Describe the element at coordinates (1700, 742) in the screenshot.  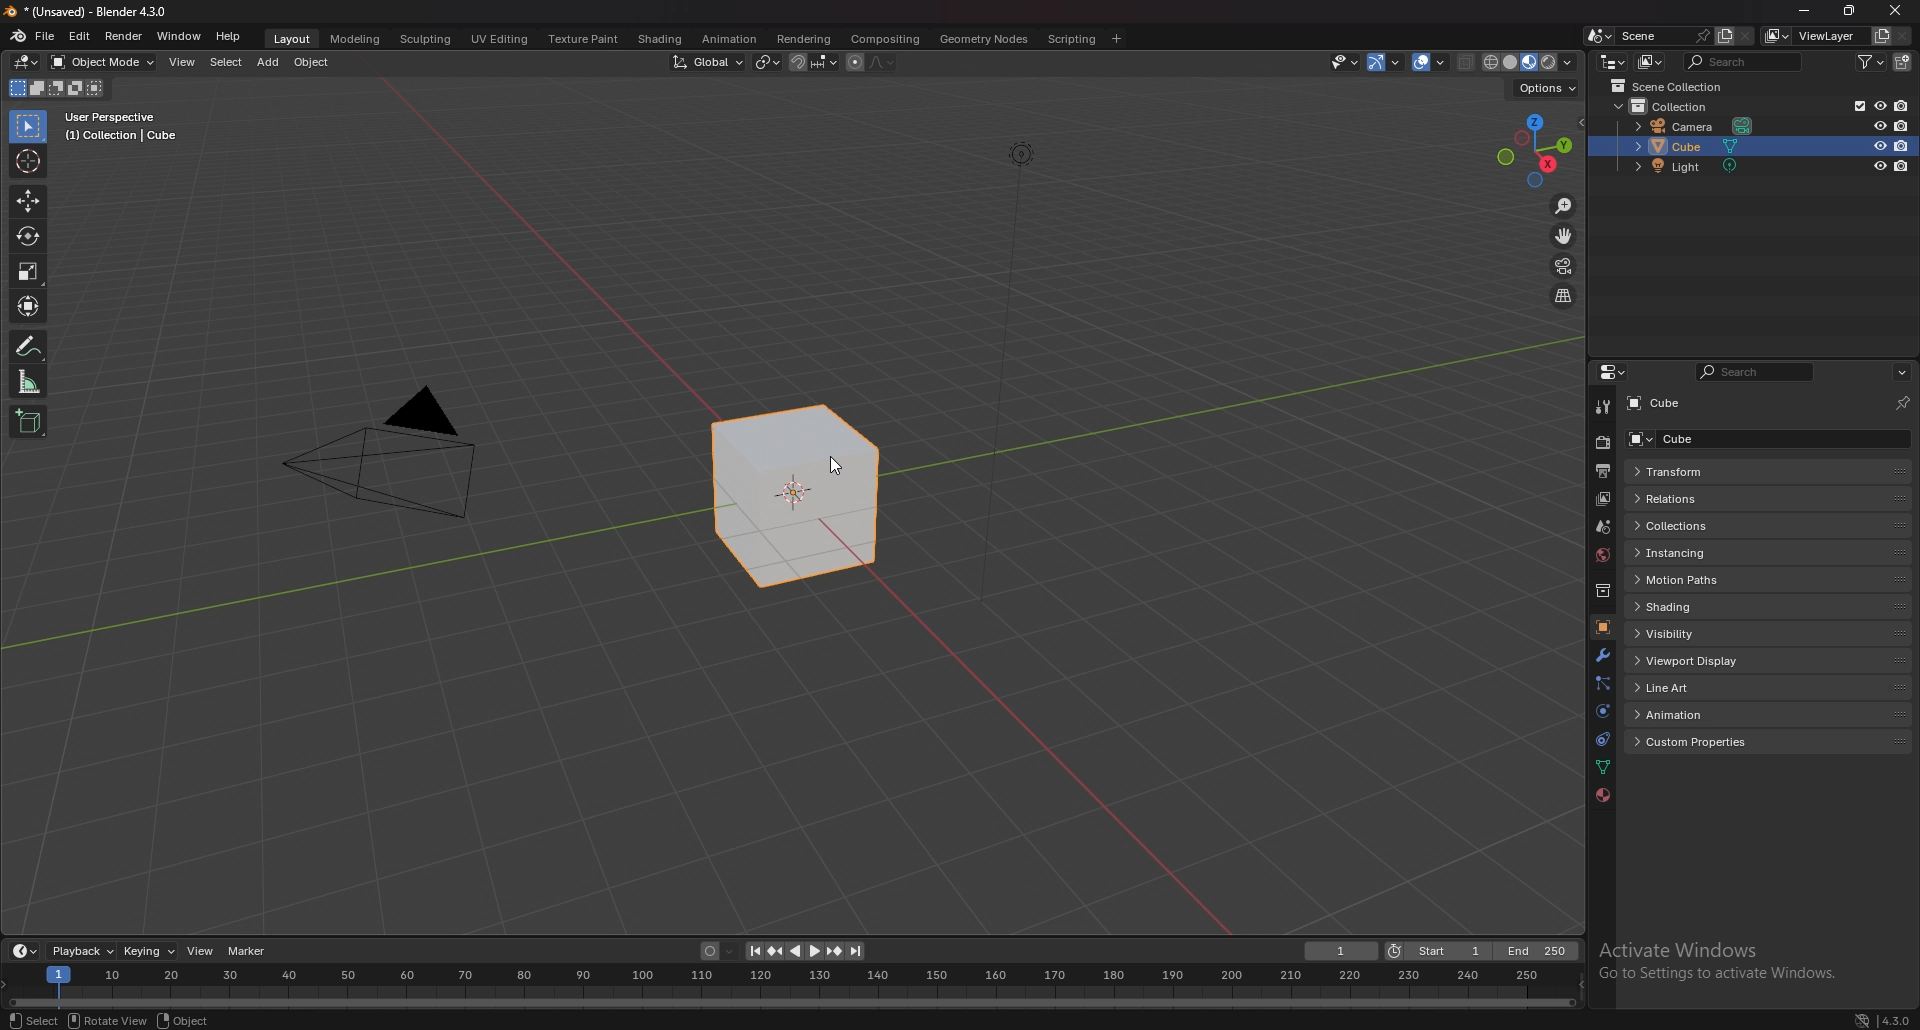
I see `custom properties` at that location.